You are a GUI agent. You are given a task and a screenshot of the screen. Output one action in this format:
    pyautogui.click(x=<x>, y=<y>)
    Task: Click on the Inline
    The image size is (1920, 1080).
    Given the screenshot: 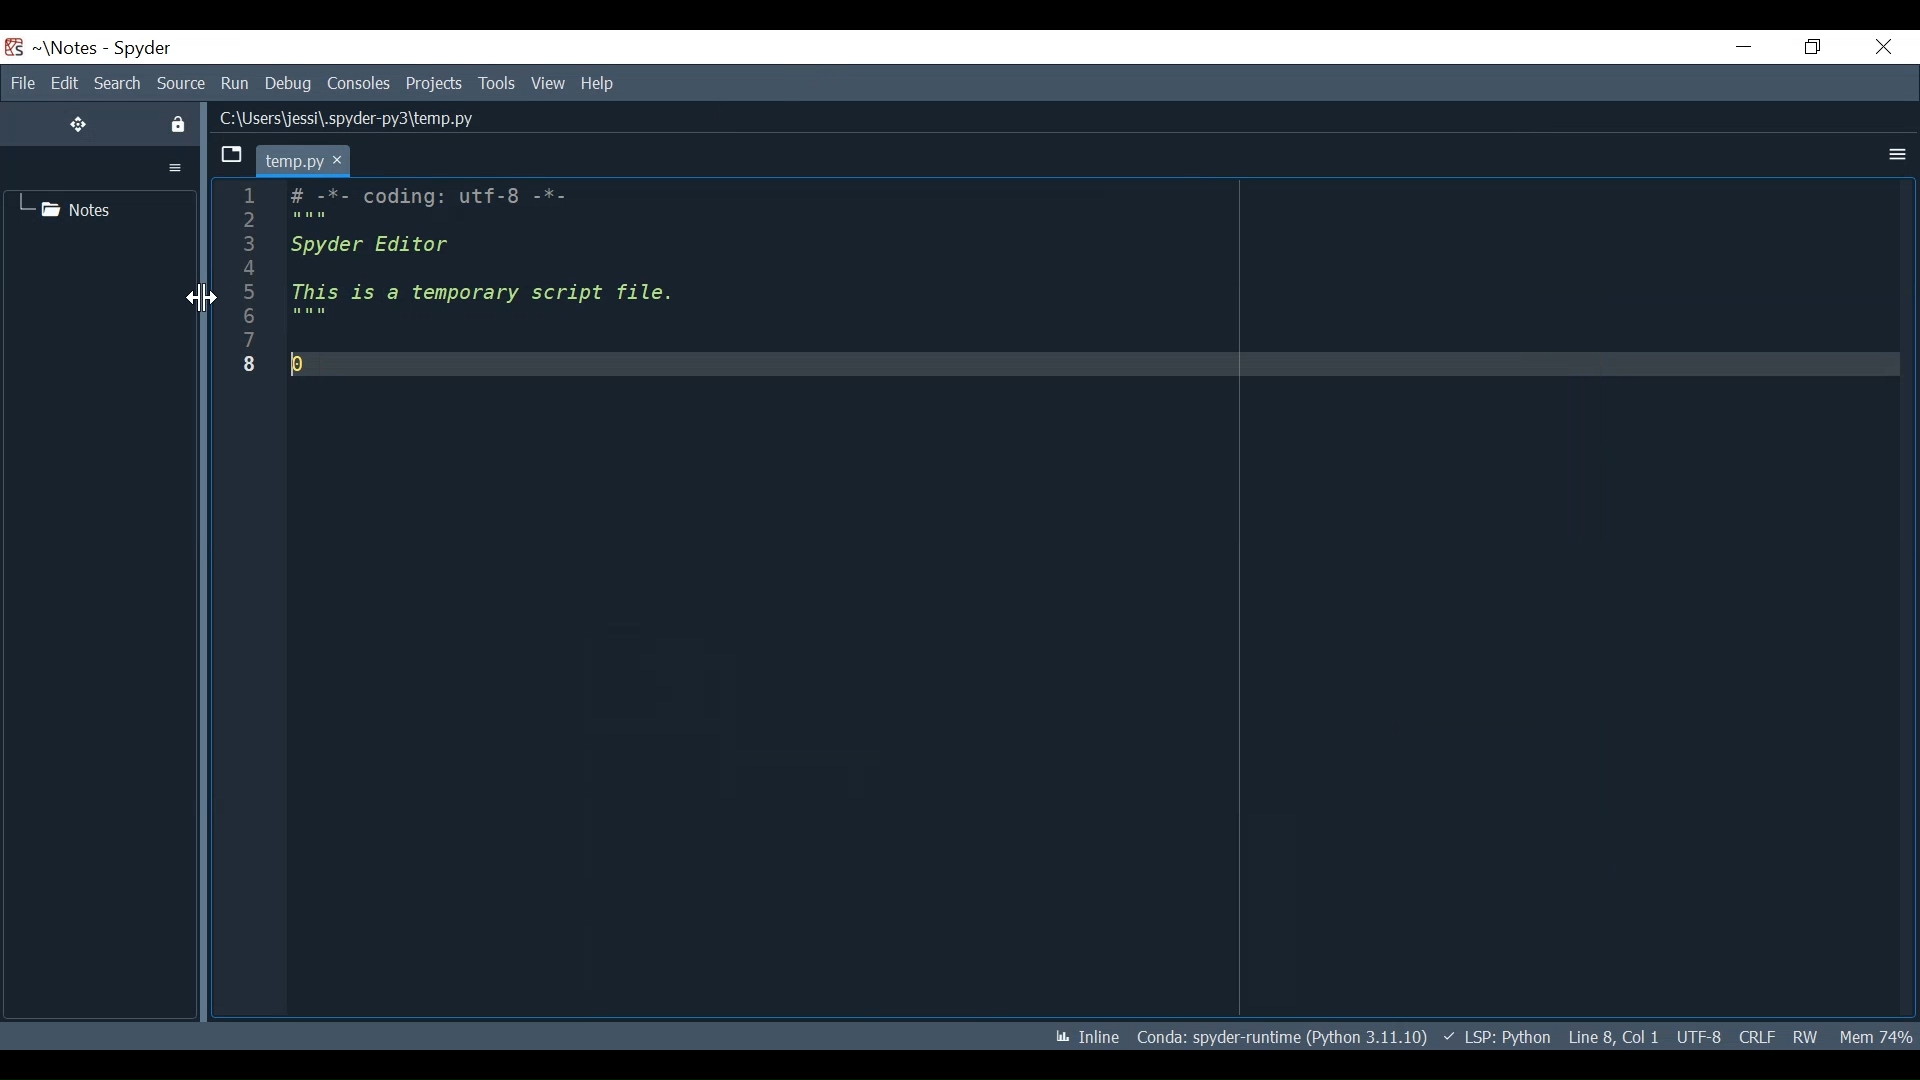 What is the action you would take?
    pyautogui.click(x=1081, y=1033)
    